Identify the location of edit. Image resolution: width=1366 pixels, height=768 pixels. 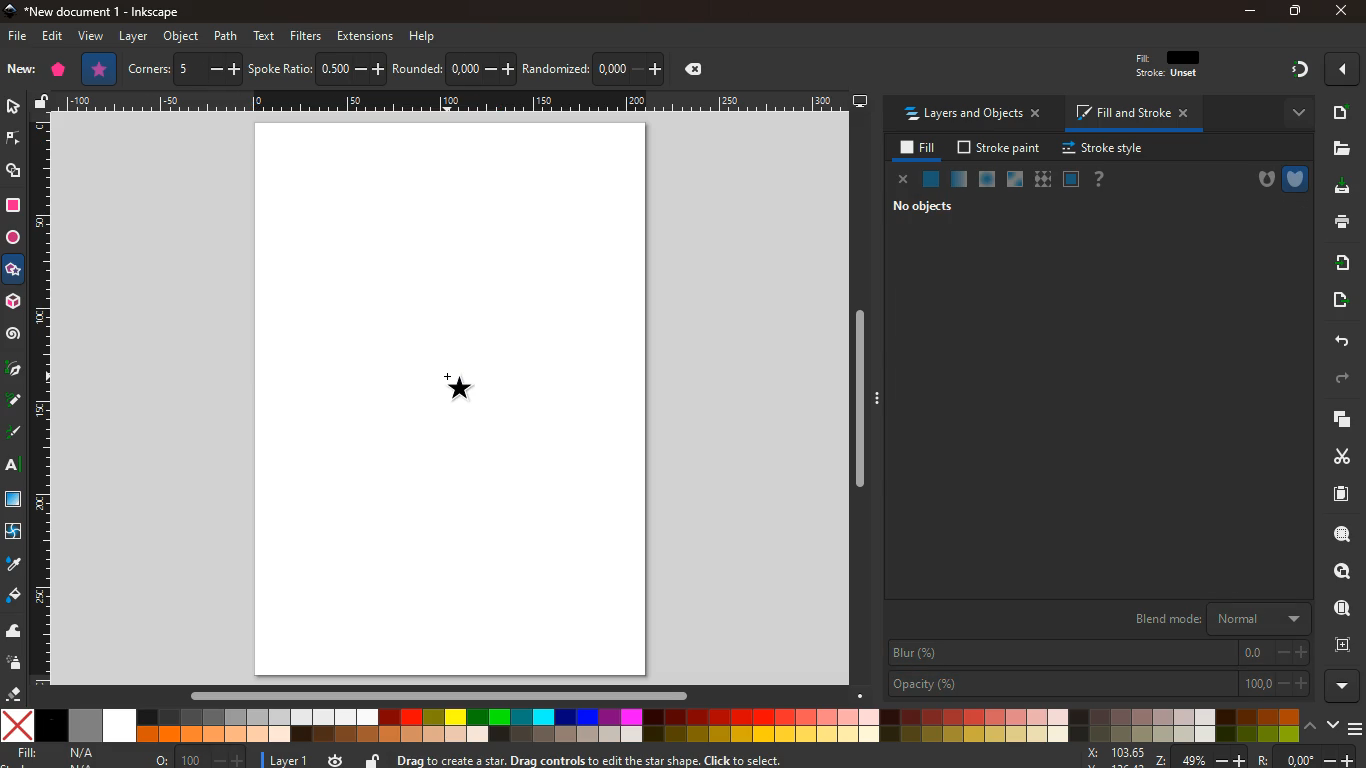
(53, 37).